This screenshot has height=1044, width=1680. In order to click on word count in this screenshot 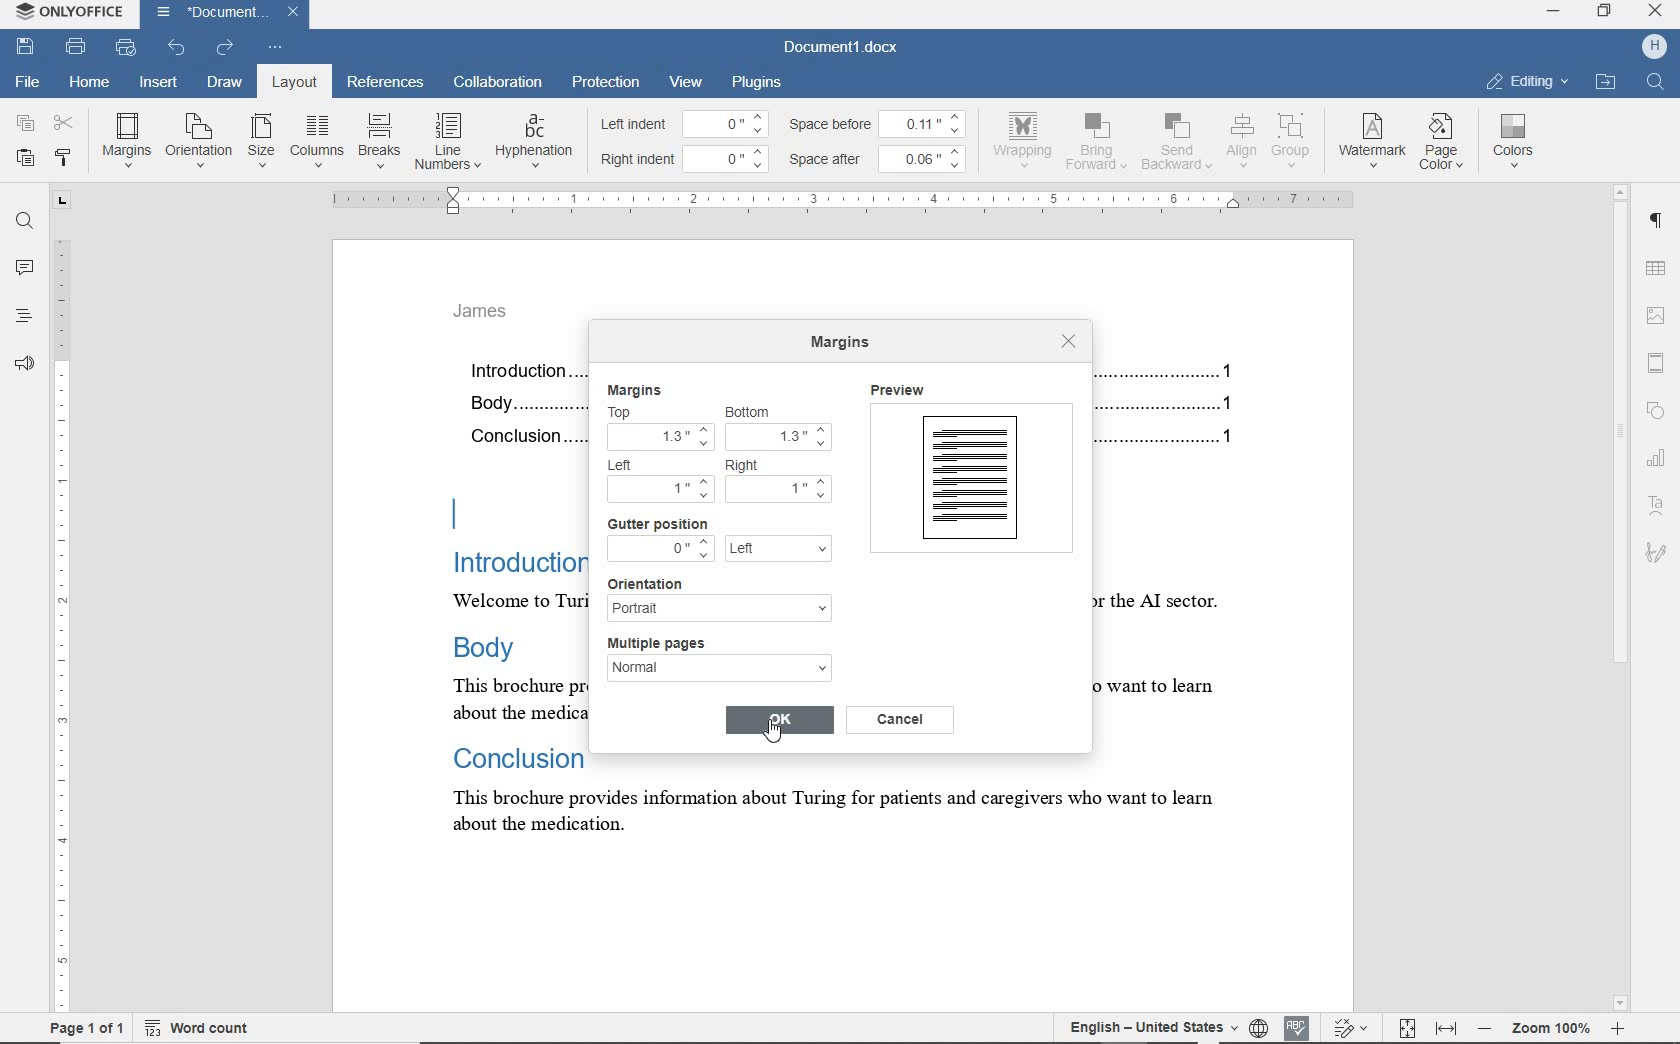, I will do `click(197, 1028)`.